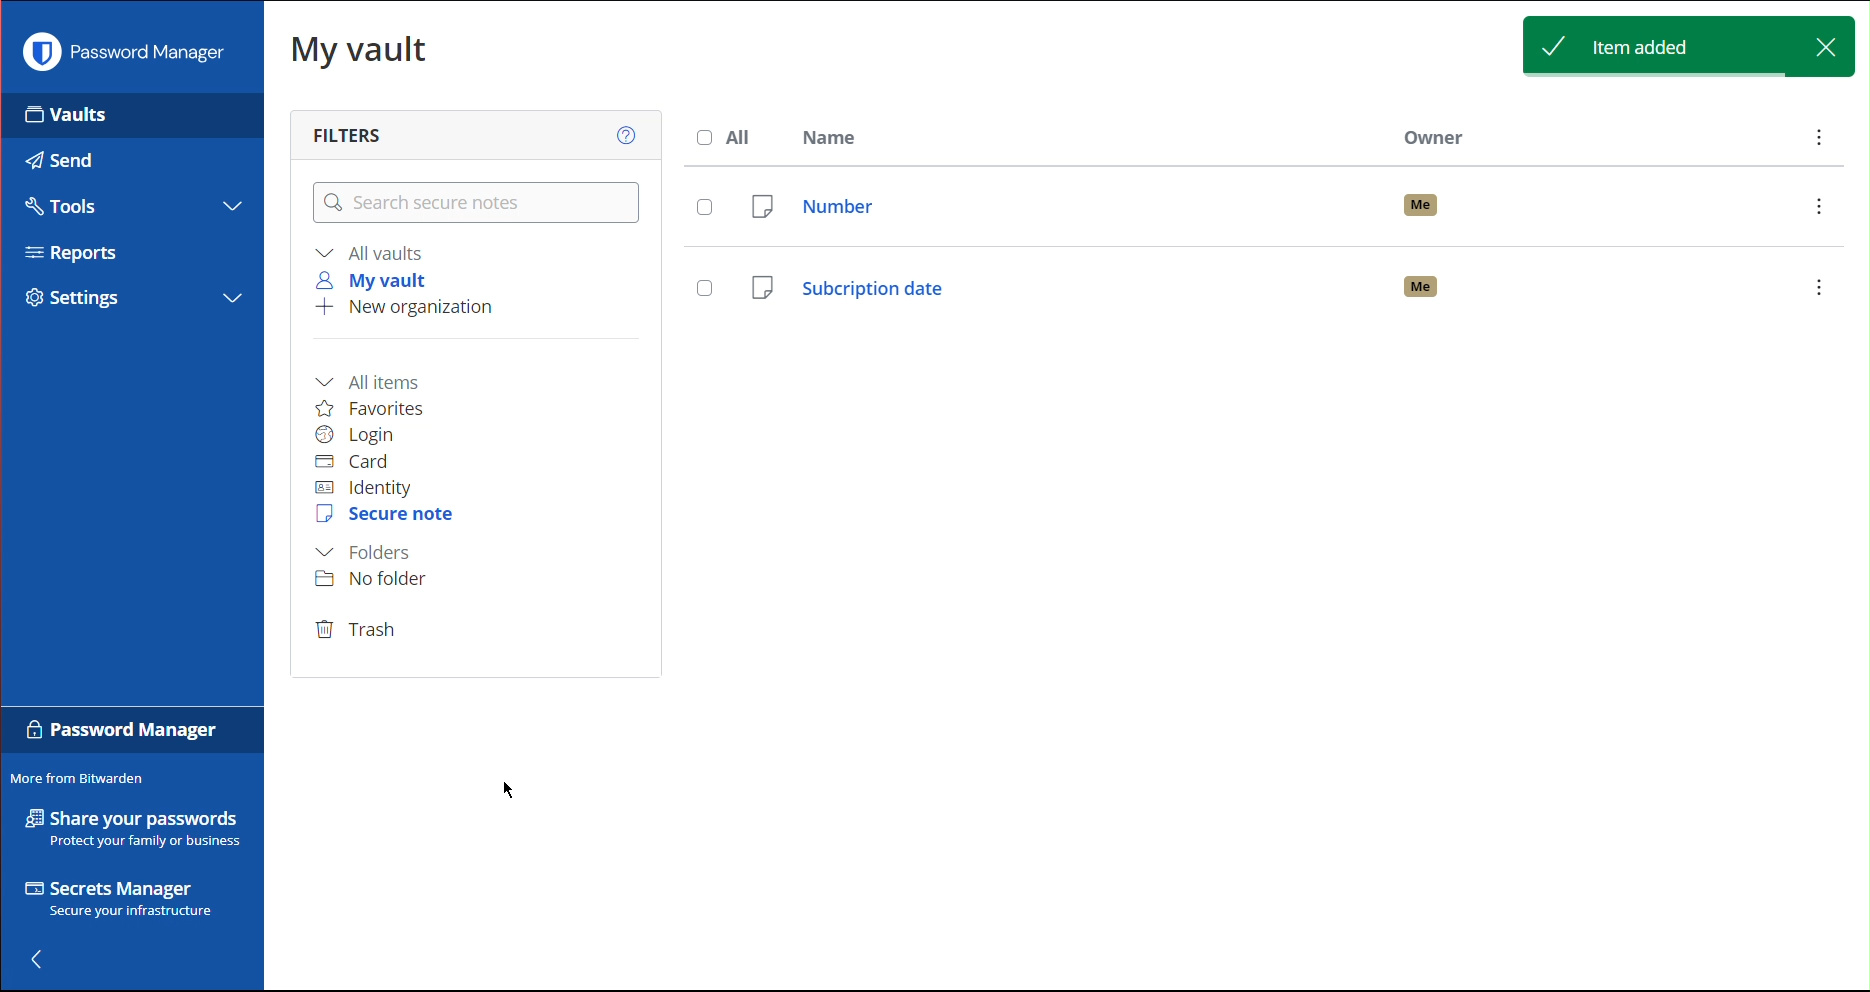 This screenshot has height=992, width=1870. Describe the element at coordinates (834, 136) in the screenshot. I see `Name` at that location.